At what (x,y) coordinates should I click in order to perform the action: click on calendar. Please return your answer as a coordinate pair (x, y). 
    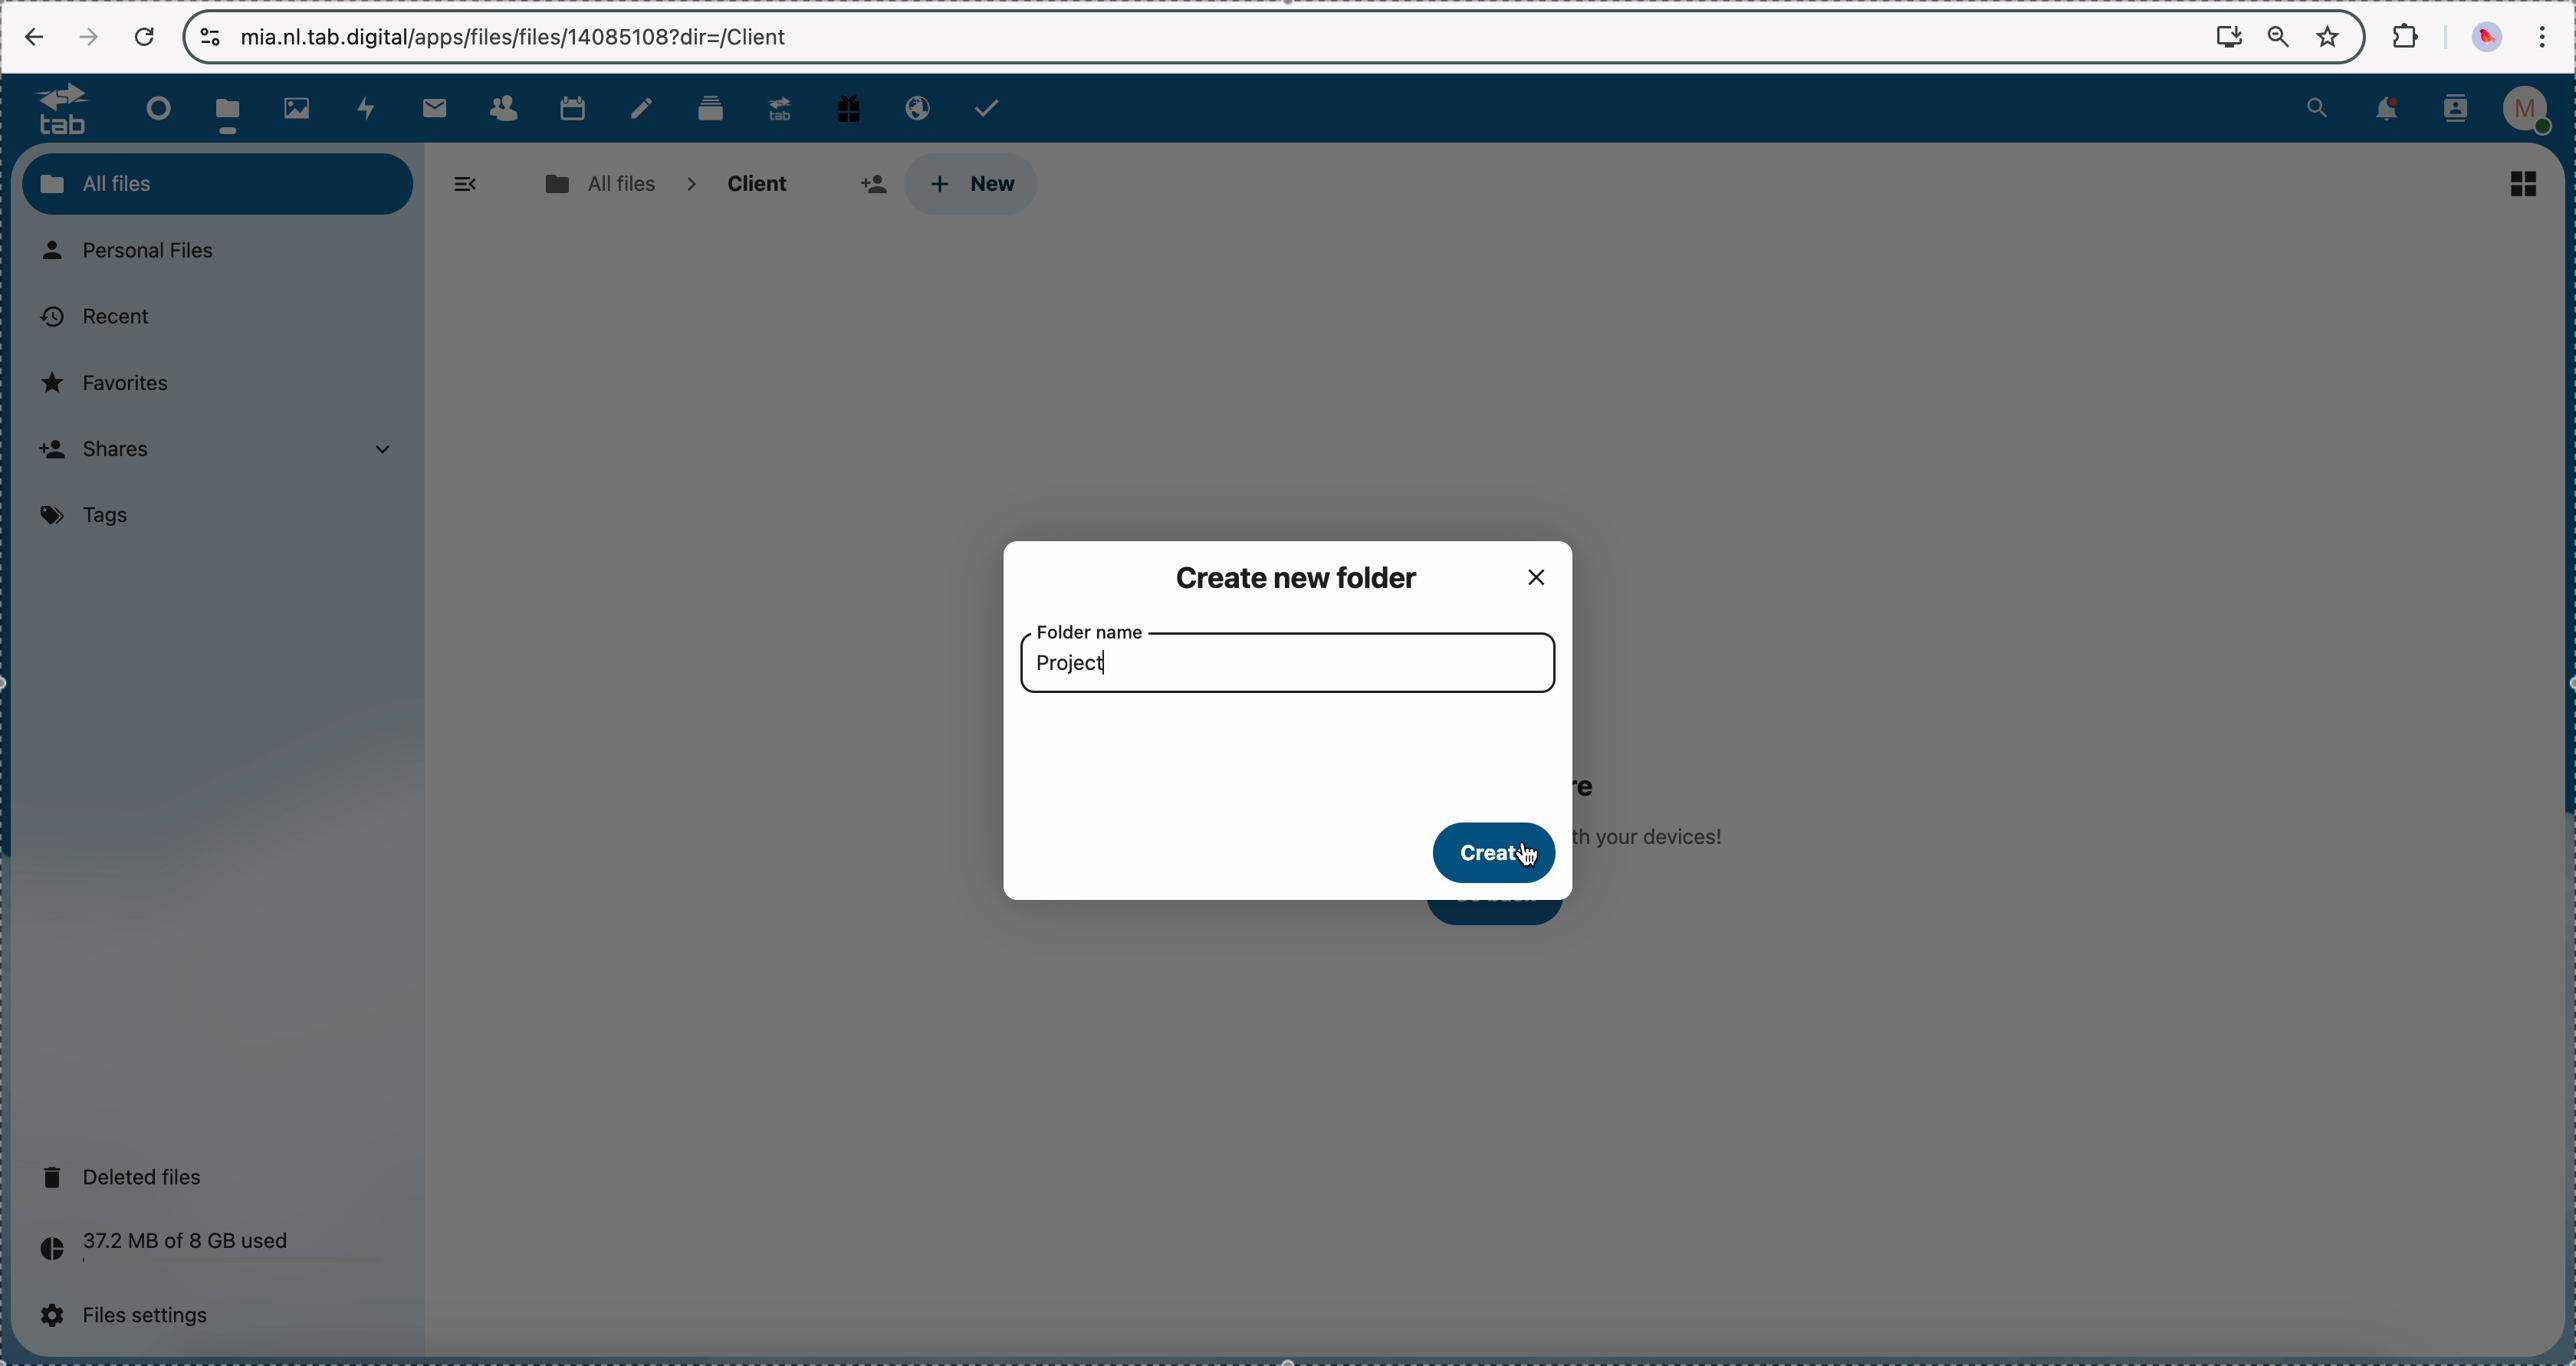
    Looking at the image, I should click on (572, 106).